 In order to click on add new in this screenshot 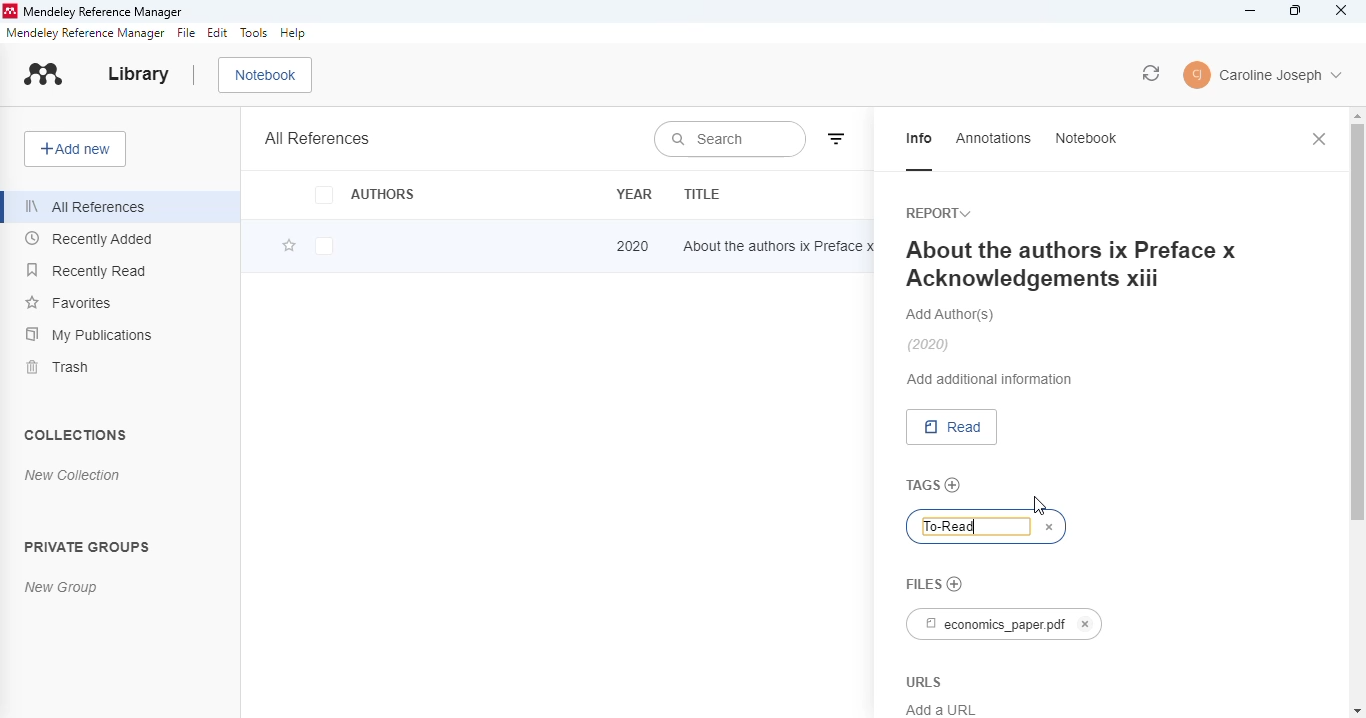, I will do `click(75, 149)`.